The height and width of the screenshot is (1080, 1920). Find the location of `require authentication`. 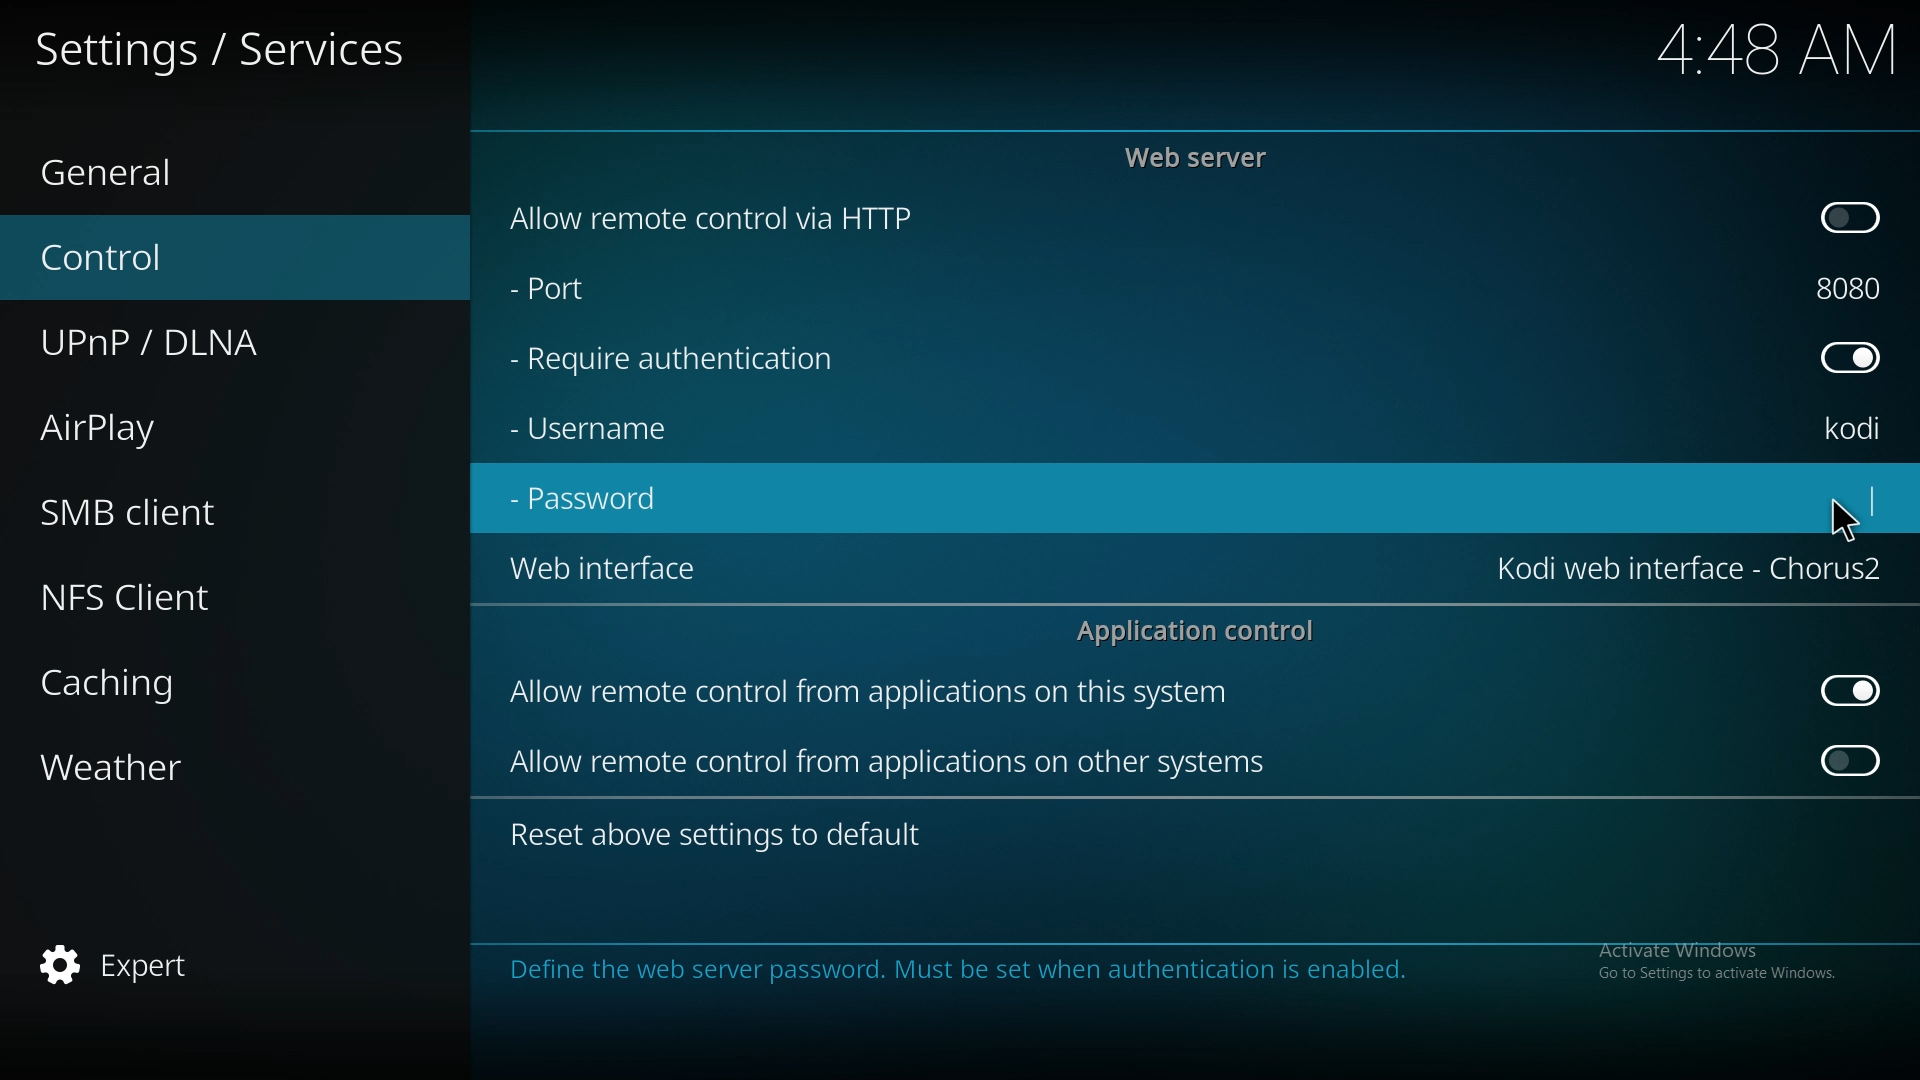

require authentication is located at coordinates (698, 362).